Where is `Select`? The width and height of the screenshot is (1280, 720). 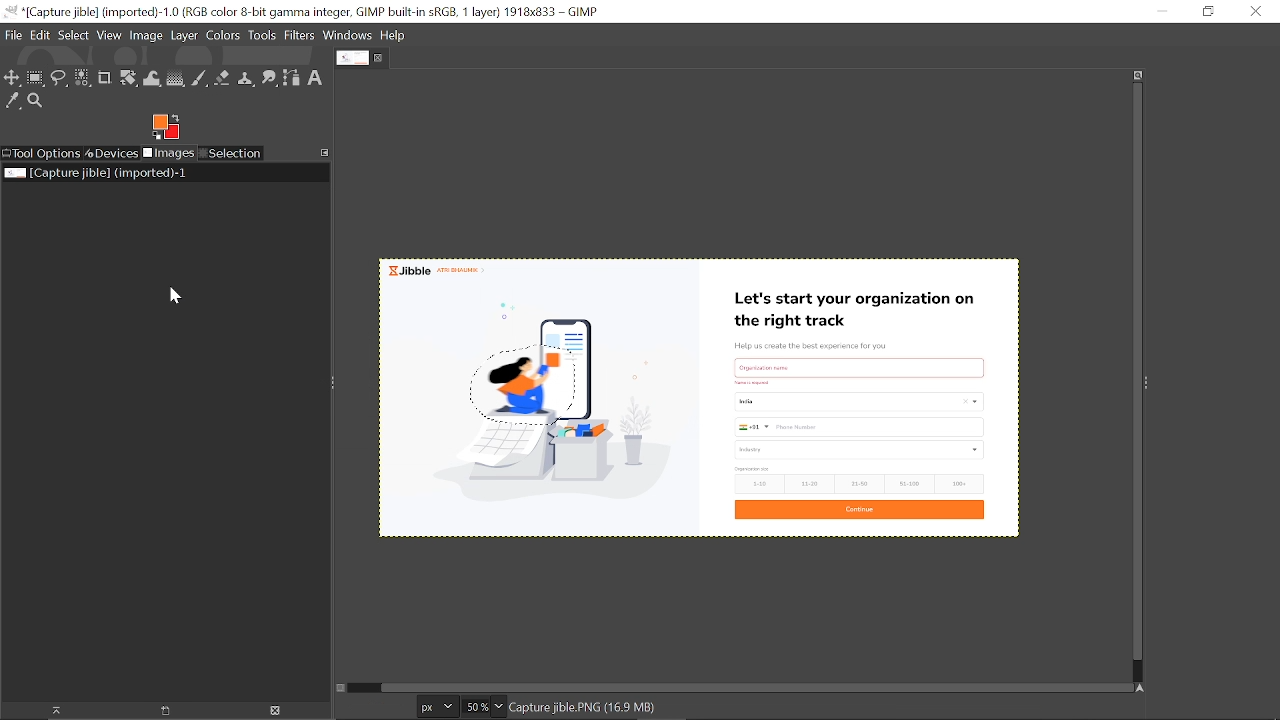 Select is located at coordinates (74, 35).